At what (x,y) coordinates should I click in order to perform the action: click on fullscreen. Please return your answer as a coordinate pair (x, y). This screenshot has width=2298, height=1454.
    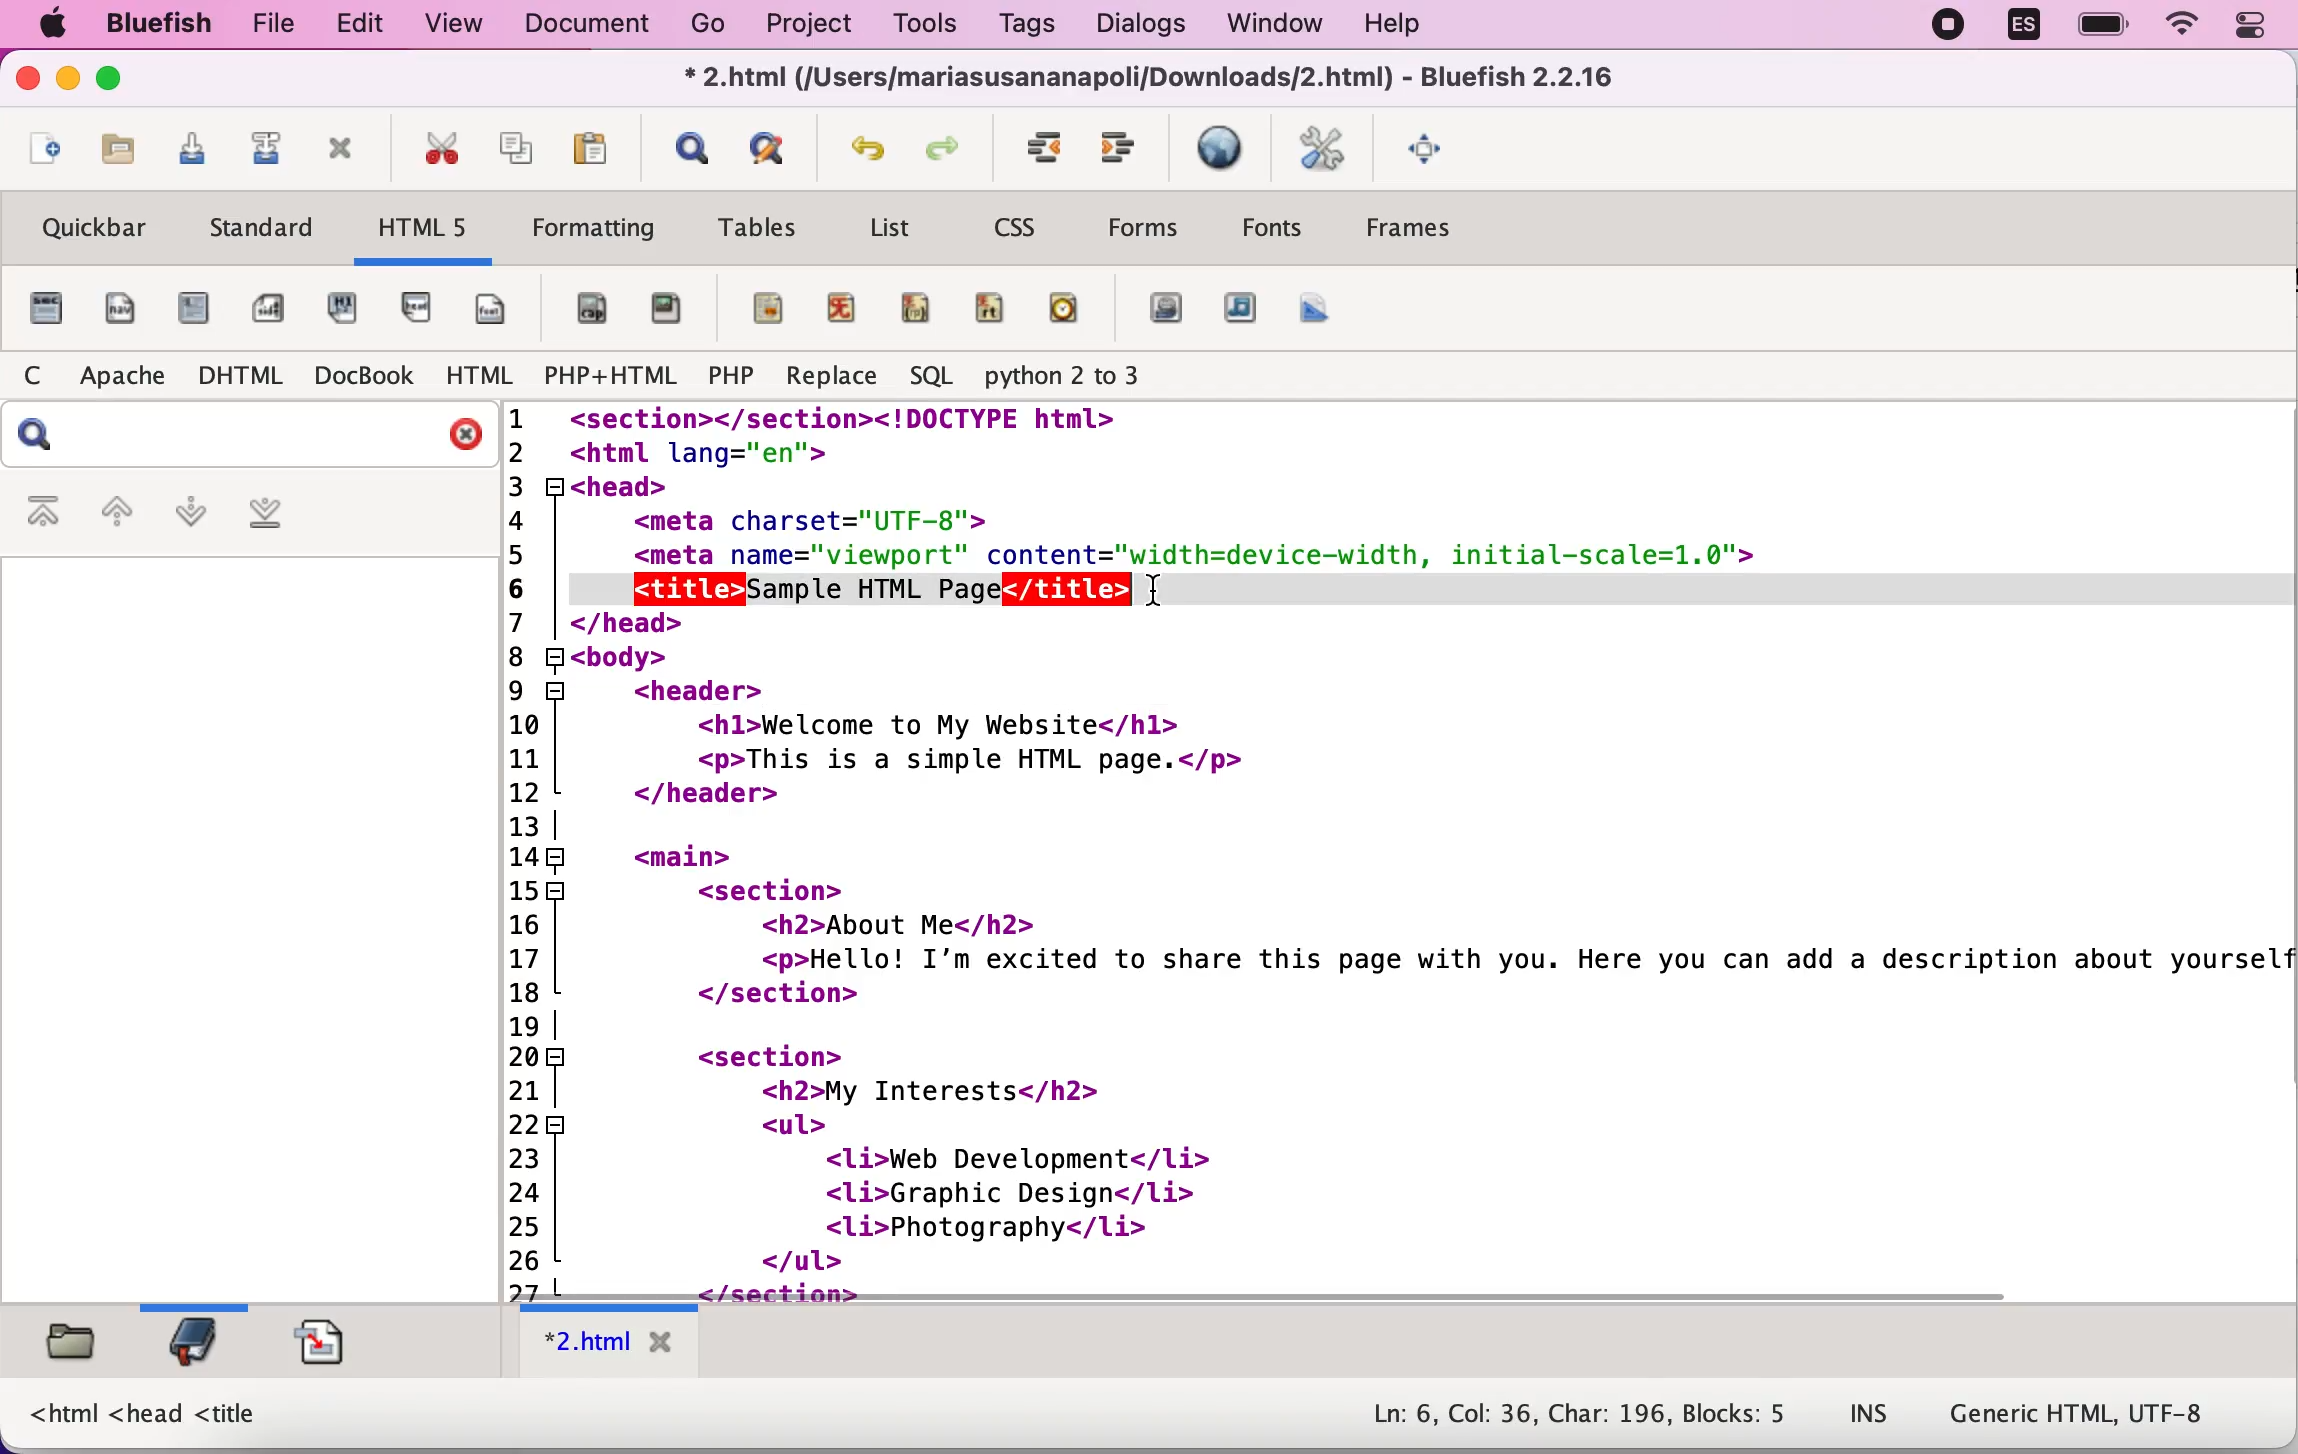
    Looking at the image, I should click on (1438, 149).